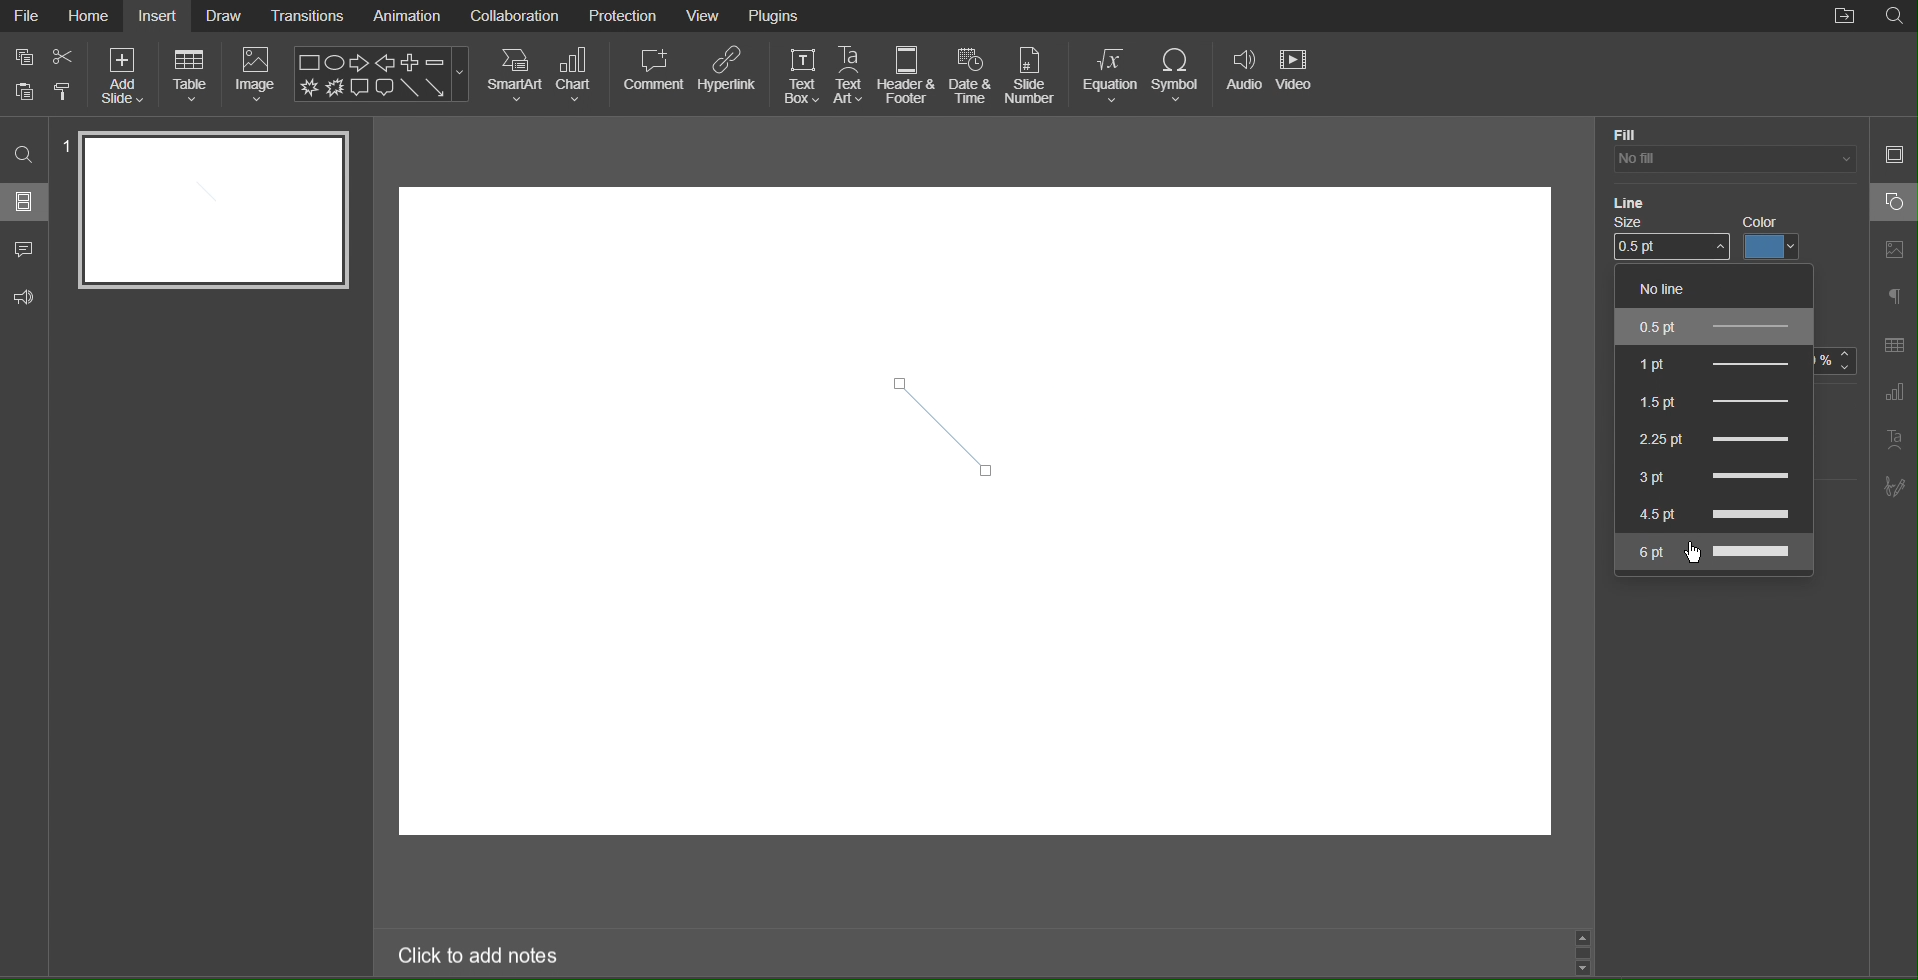  What do you see at coordinates (1845, 17) in the screenshot?
I see `Open File Location` at bounding box center [1845, 17].